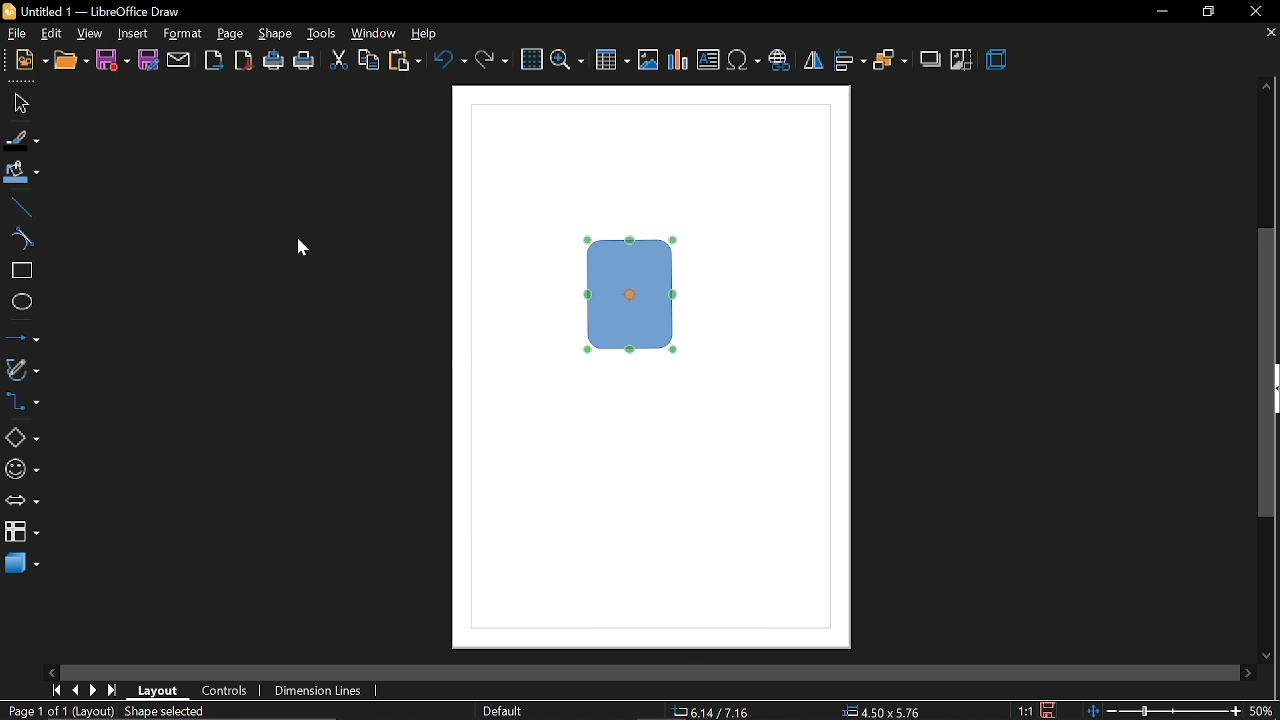 The image size is (1280, 720). Describe the element at coordinates (21, 140) in the screenshot. I see `fill line` at that location.